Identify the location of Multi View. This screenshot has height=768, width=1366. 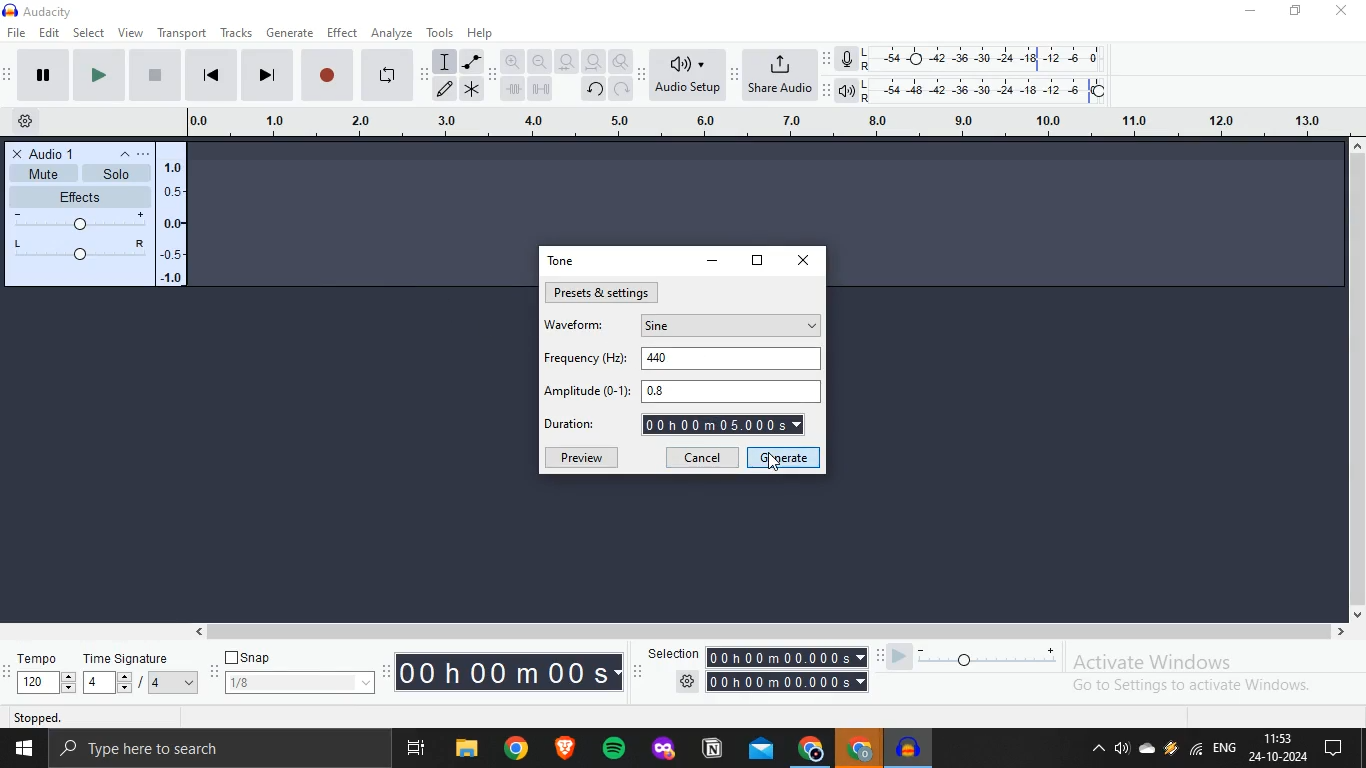
(417, 749).